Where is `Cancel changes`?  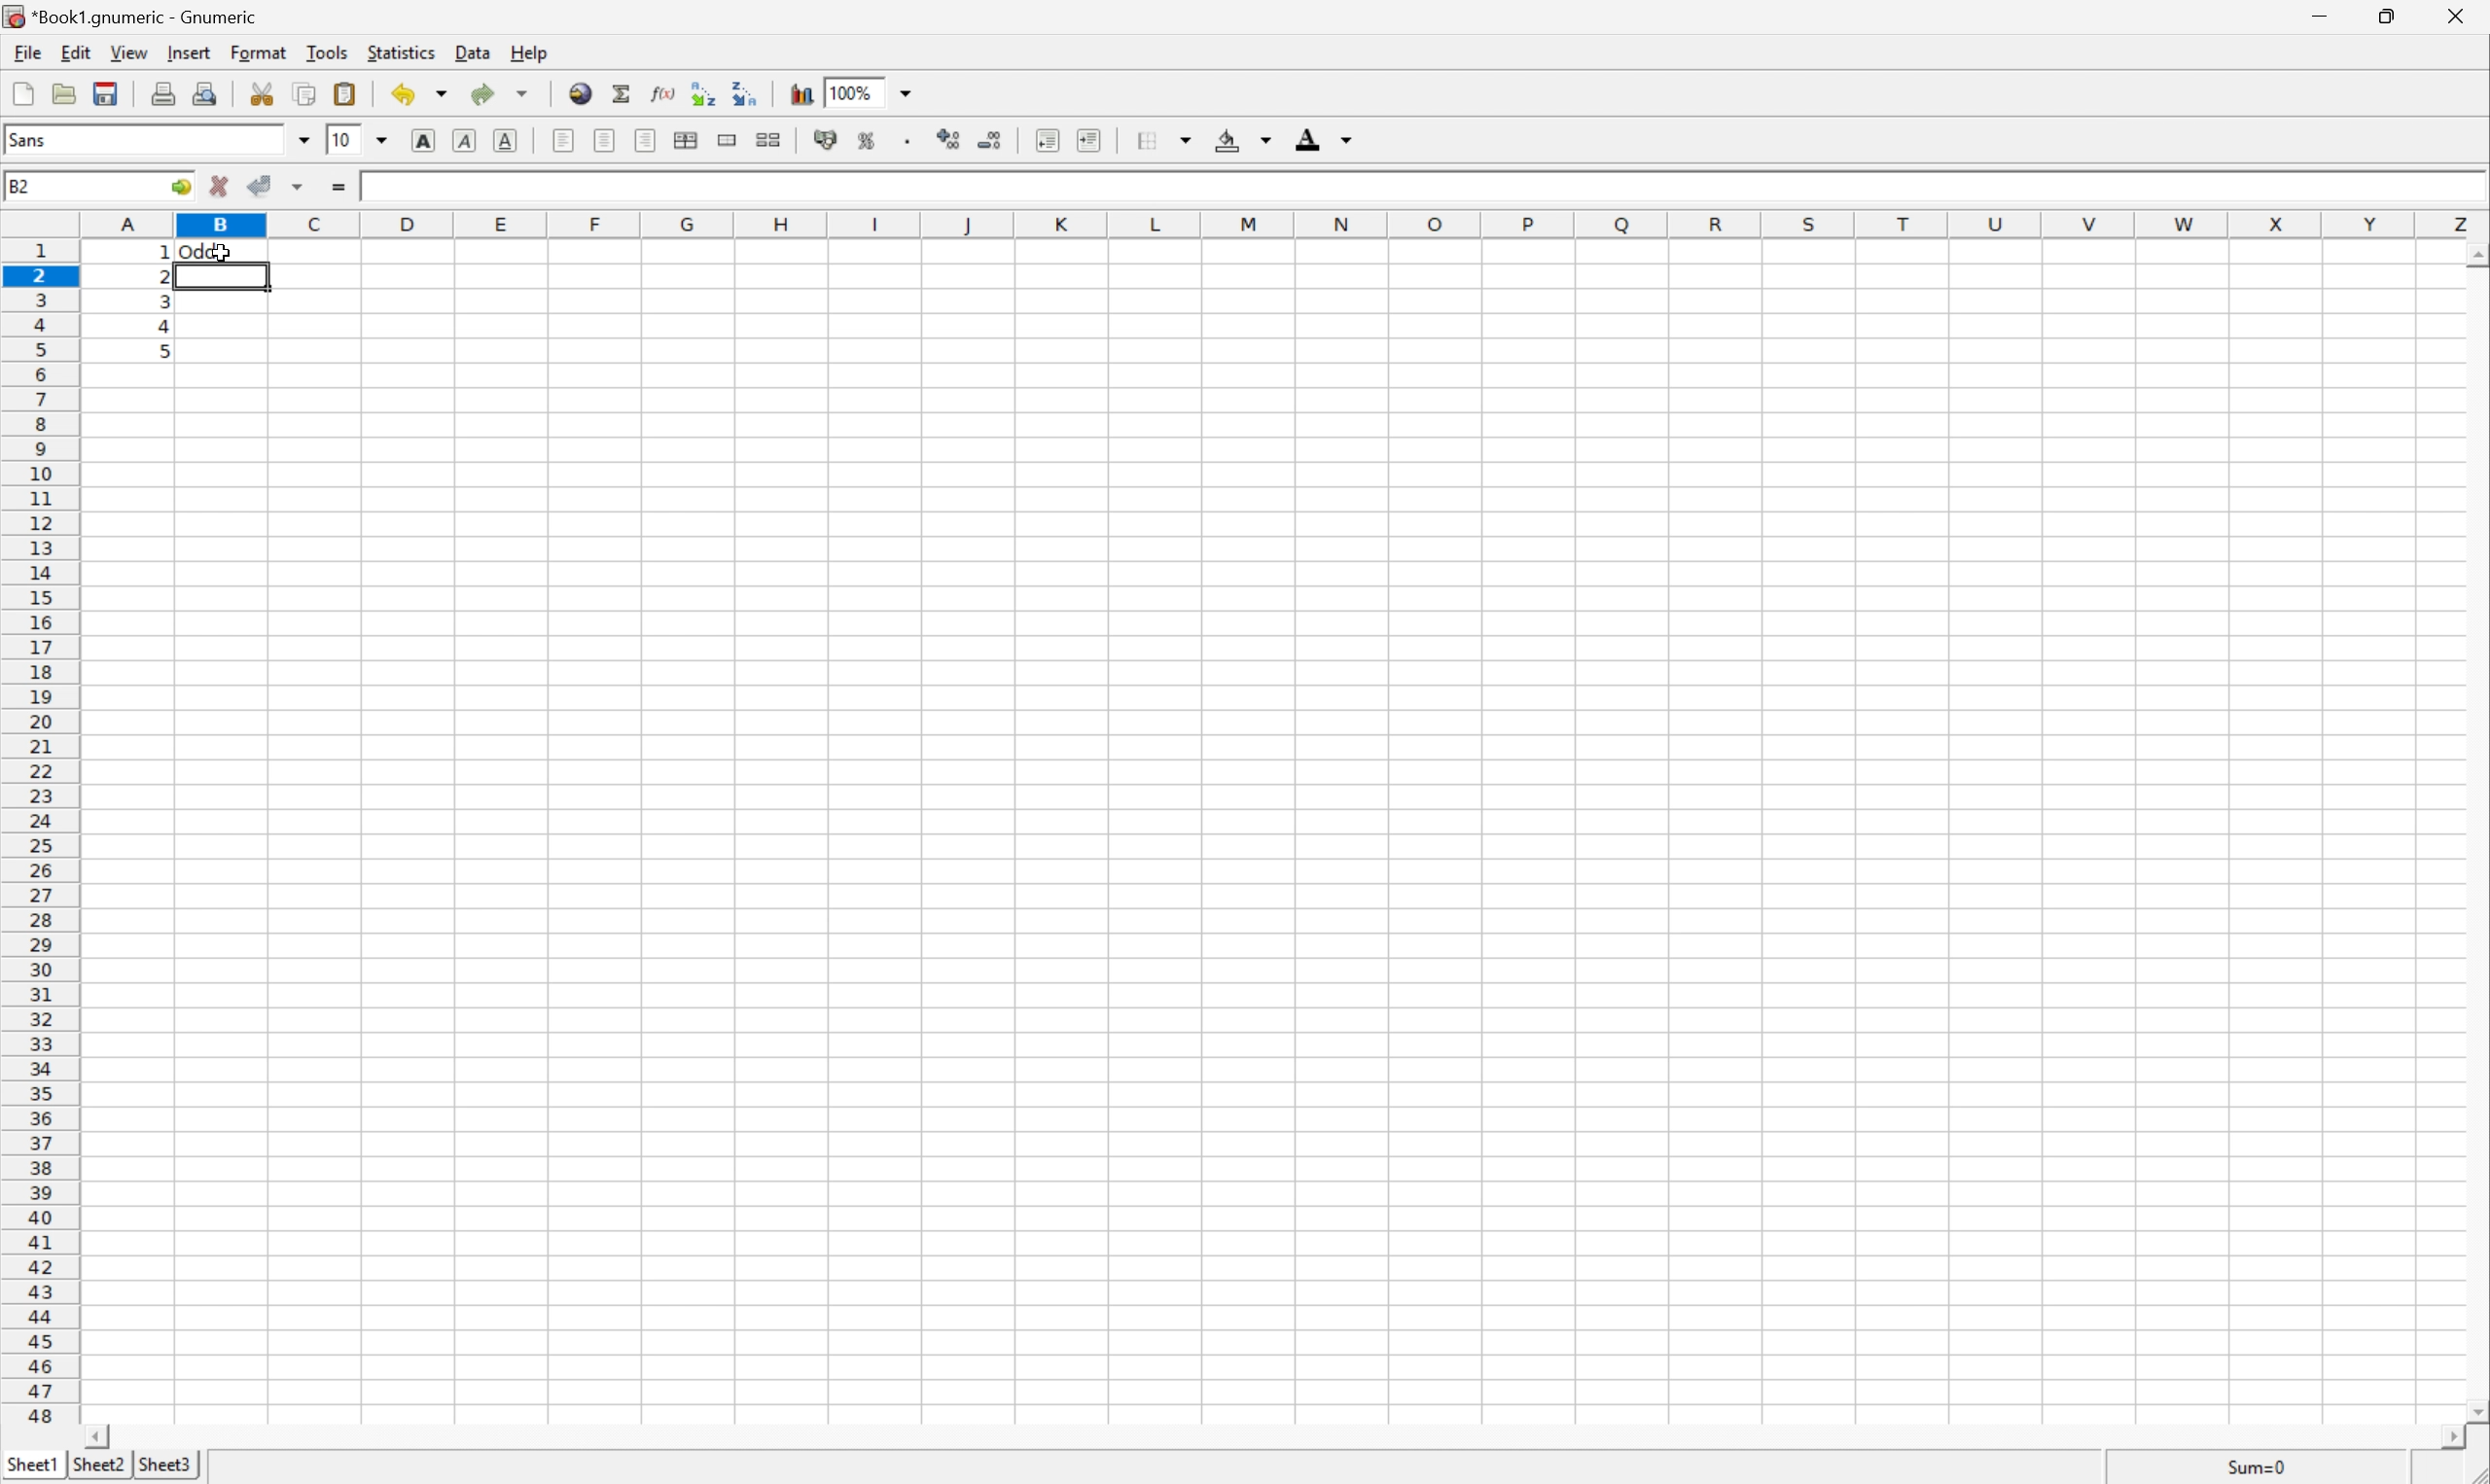 Cancel changes is located at coordinates (215, 184).